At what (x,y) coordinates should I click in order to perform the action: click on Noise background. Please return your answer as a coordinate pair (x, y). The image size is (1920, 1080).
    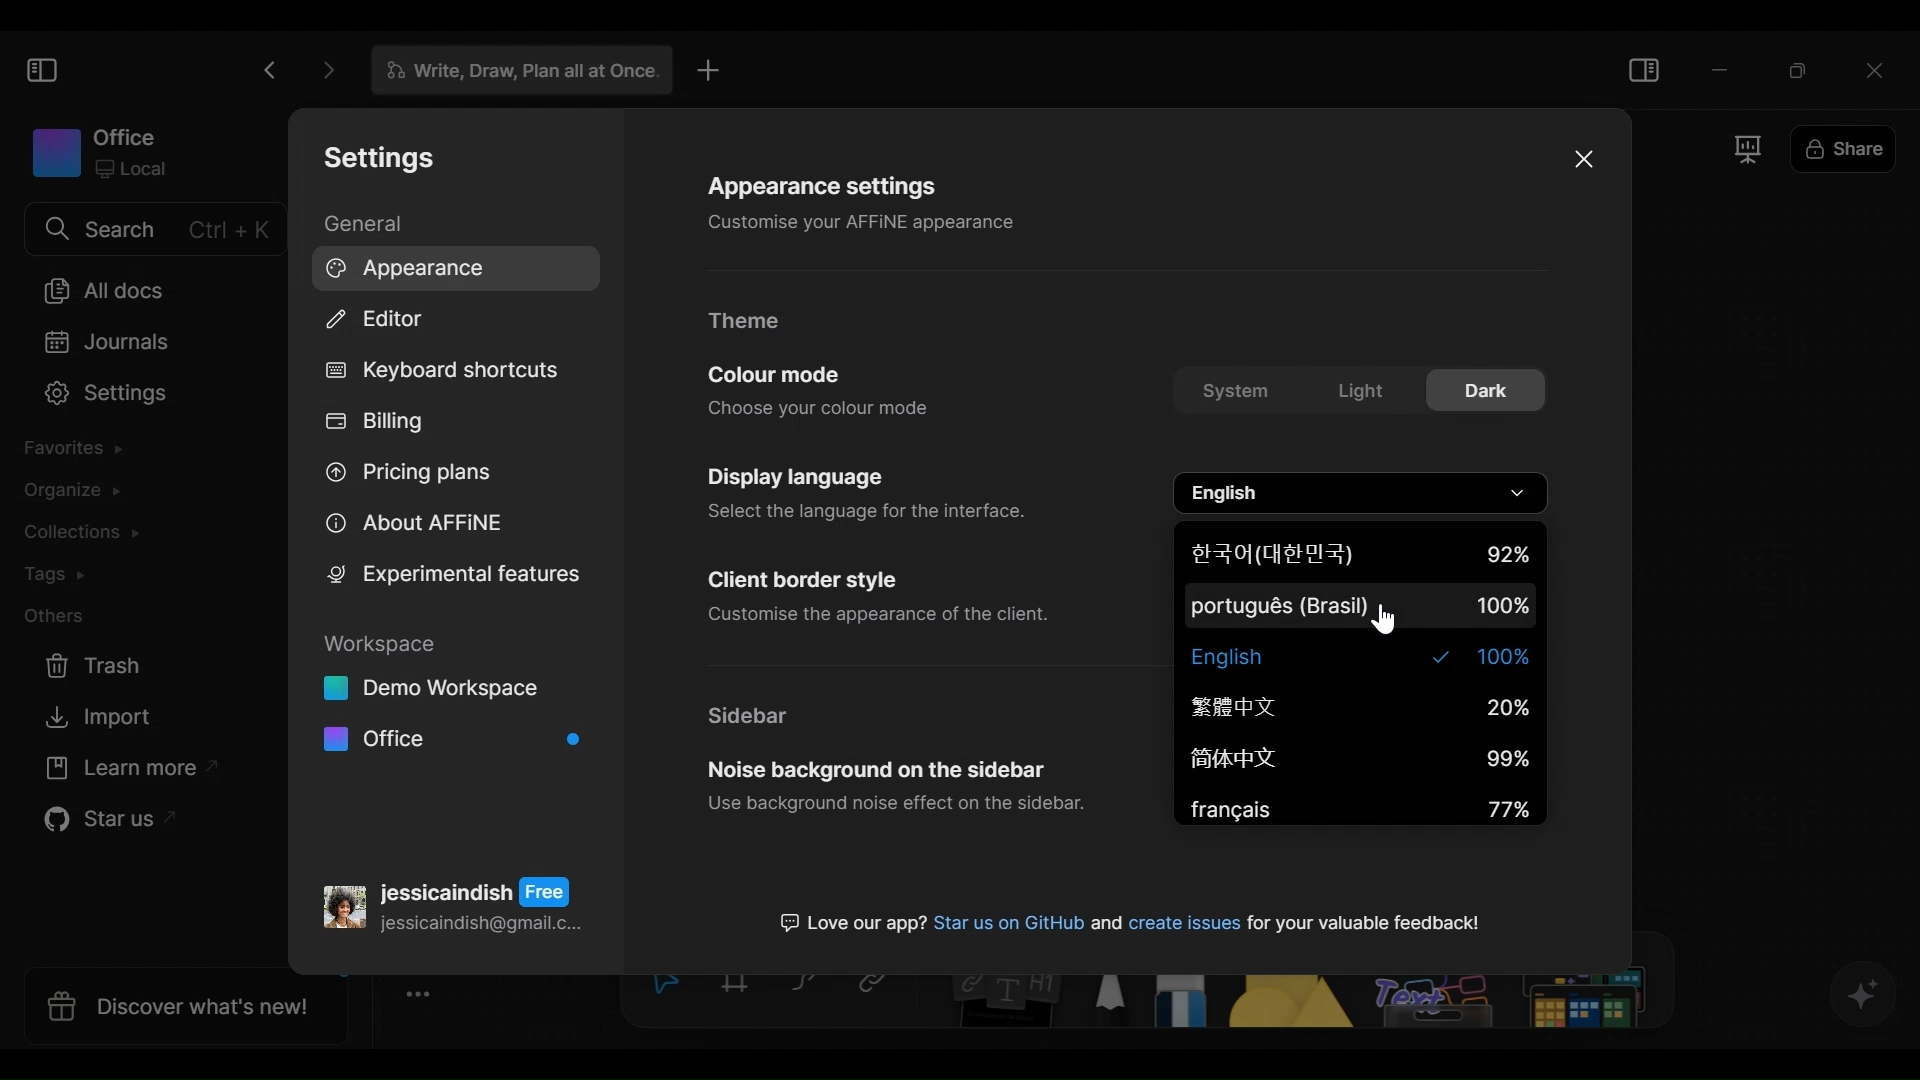
    Looking at the image, I should click on (895, 790).